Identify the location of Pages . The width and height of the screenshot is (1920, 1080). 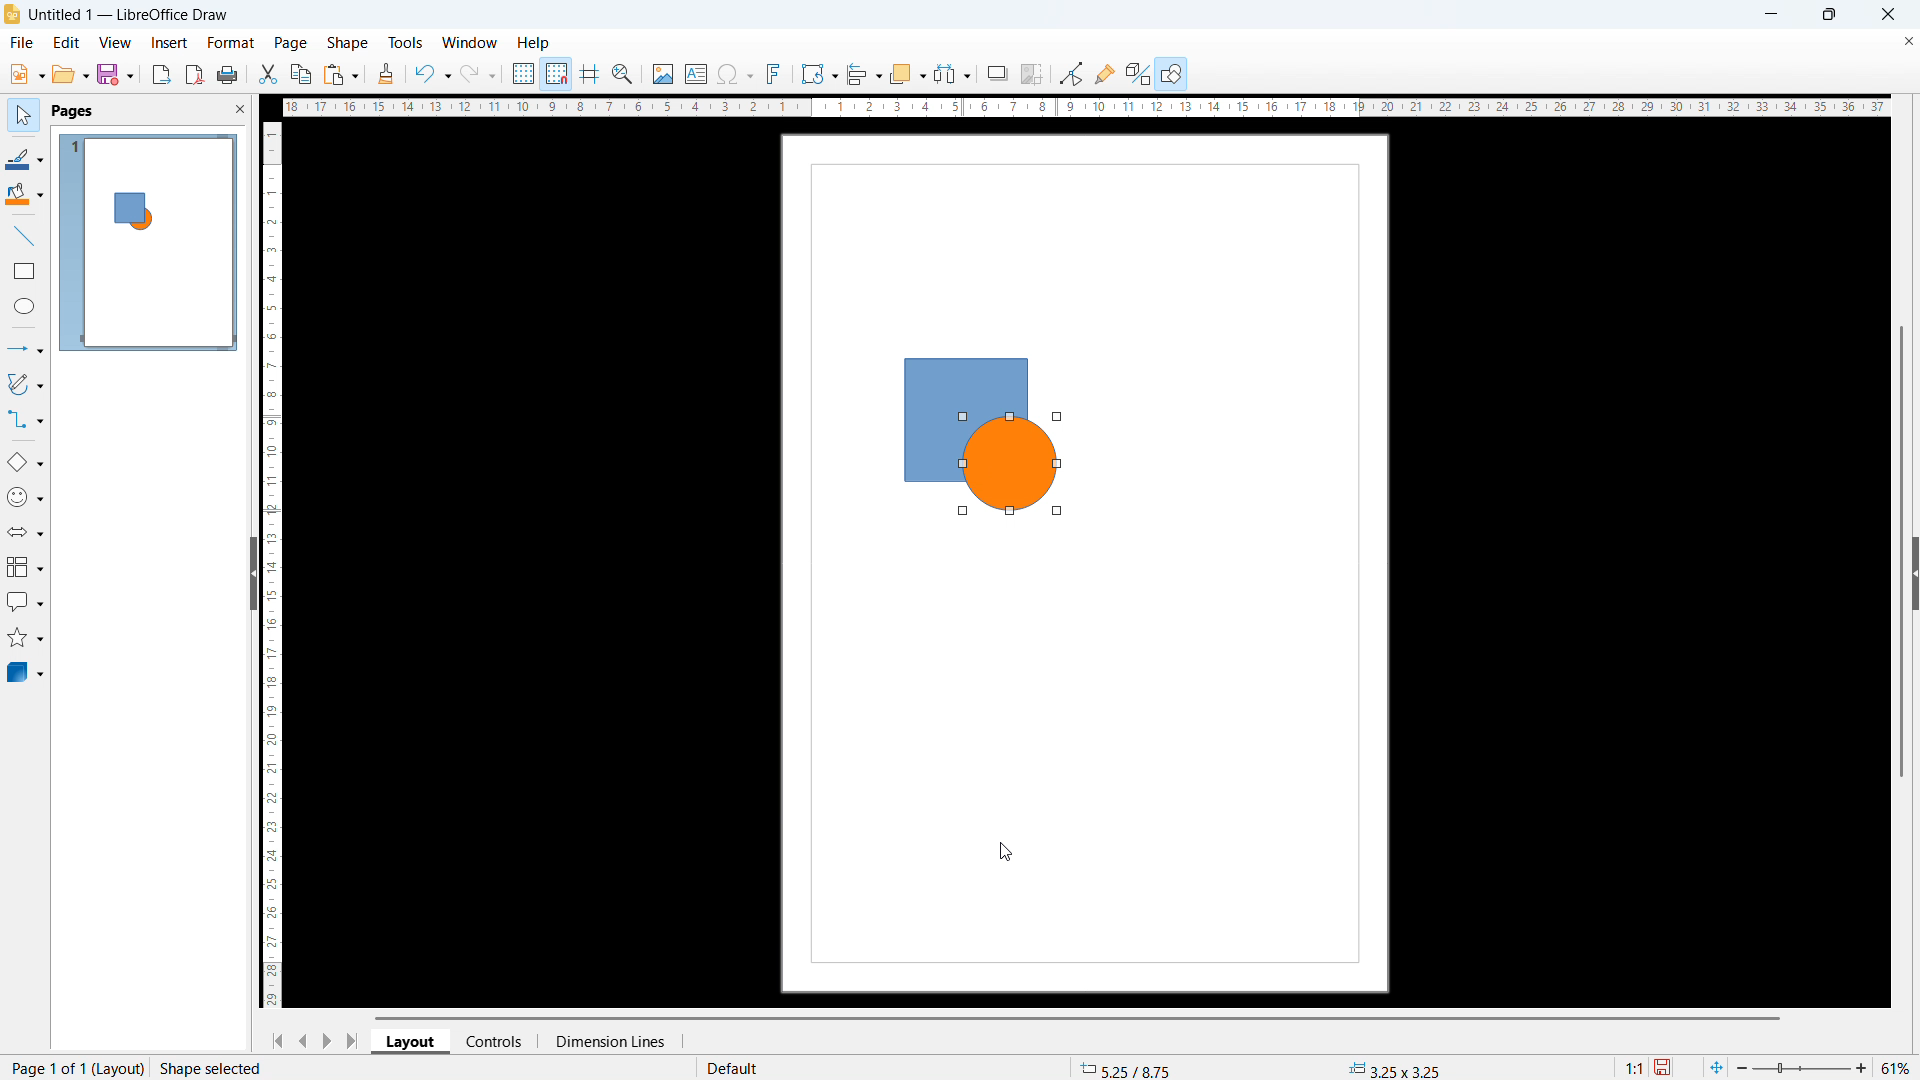
(72, 110).